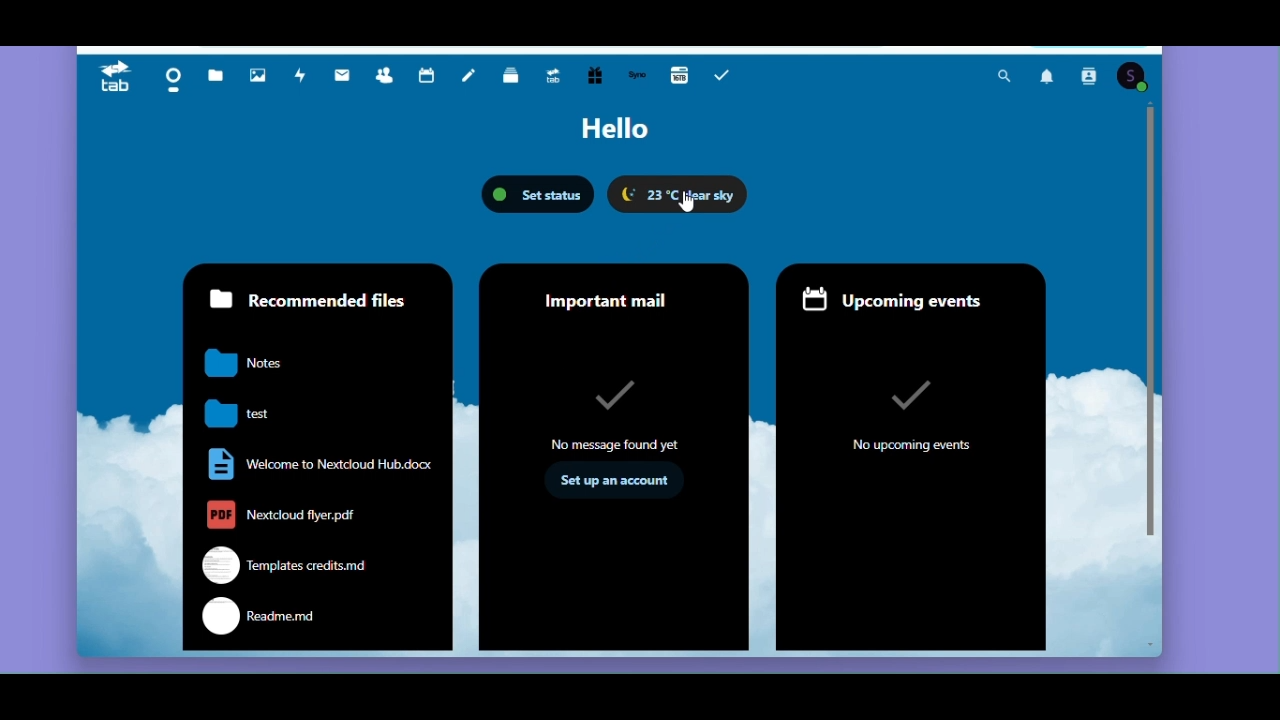  I want to click on Task, so click(727, 75).